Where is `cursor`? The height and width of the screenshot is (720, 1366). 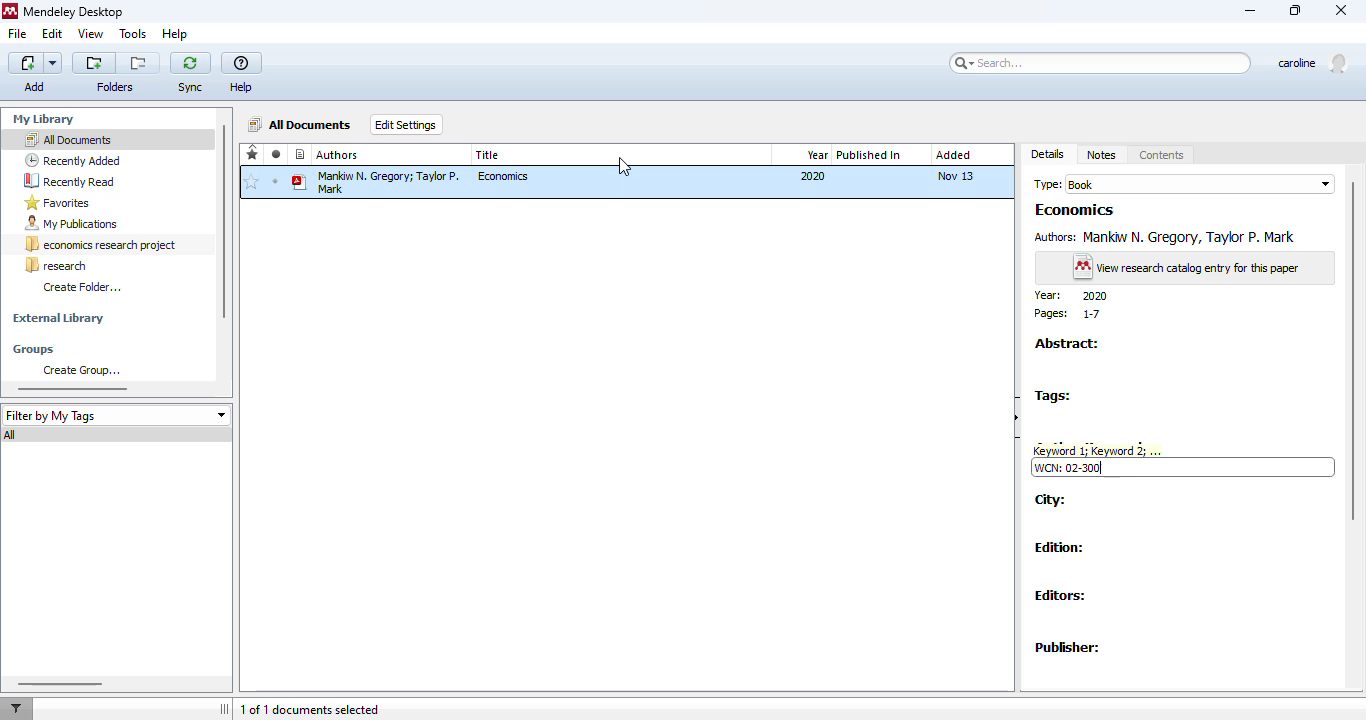
cursor is located at coordinates (624, 167).